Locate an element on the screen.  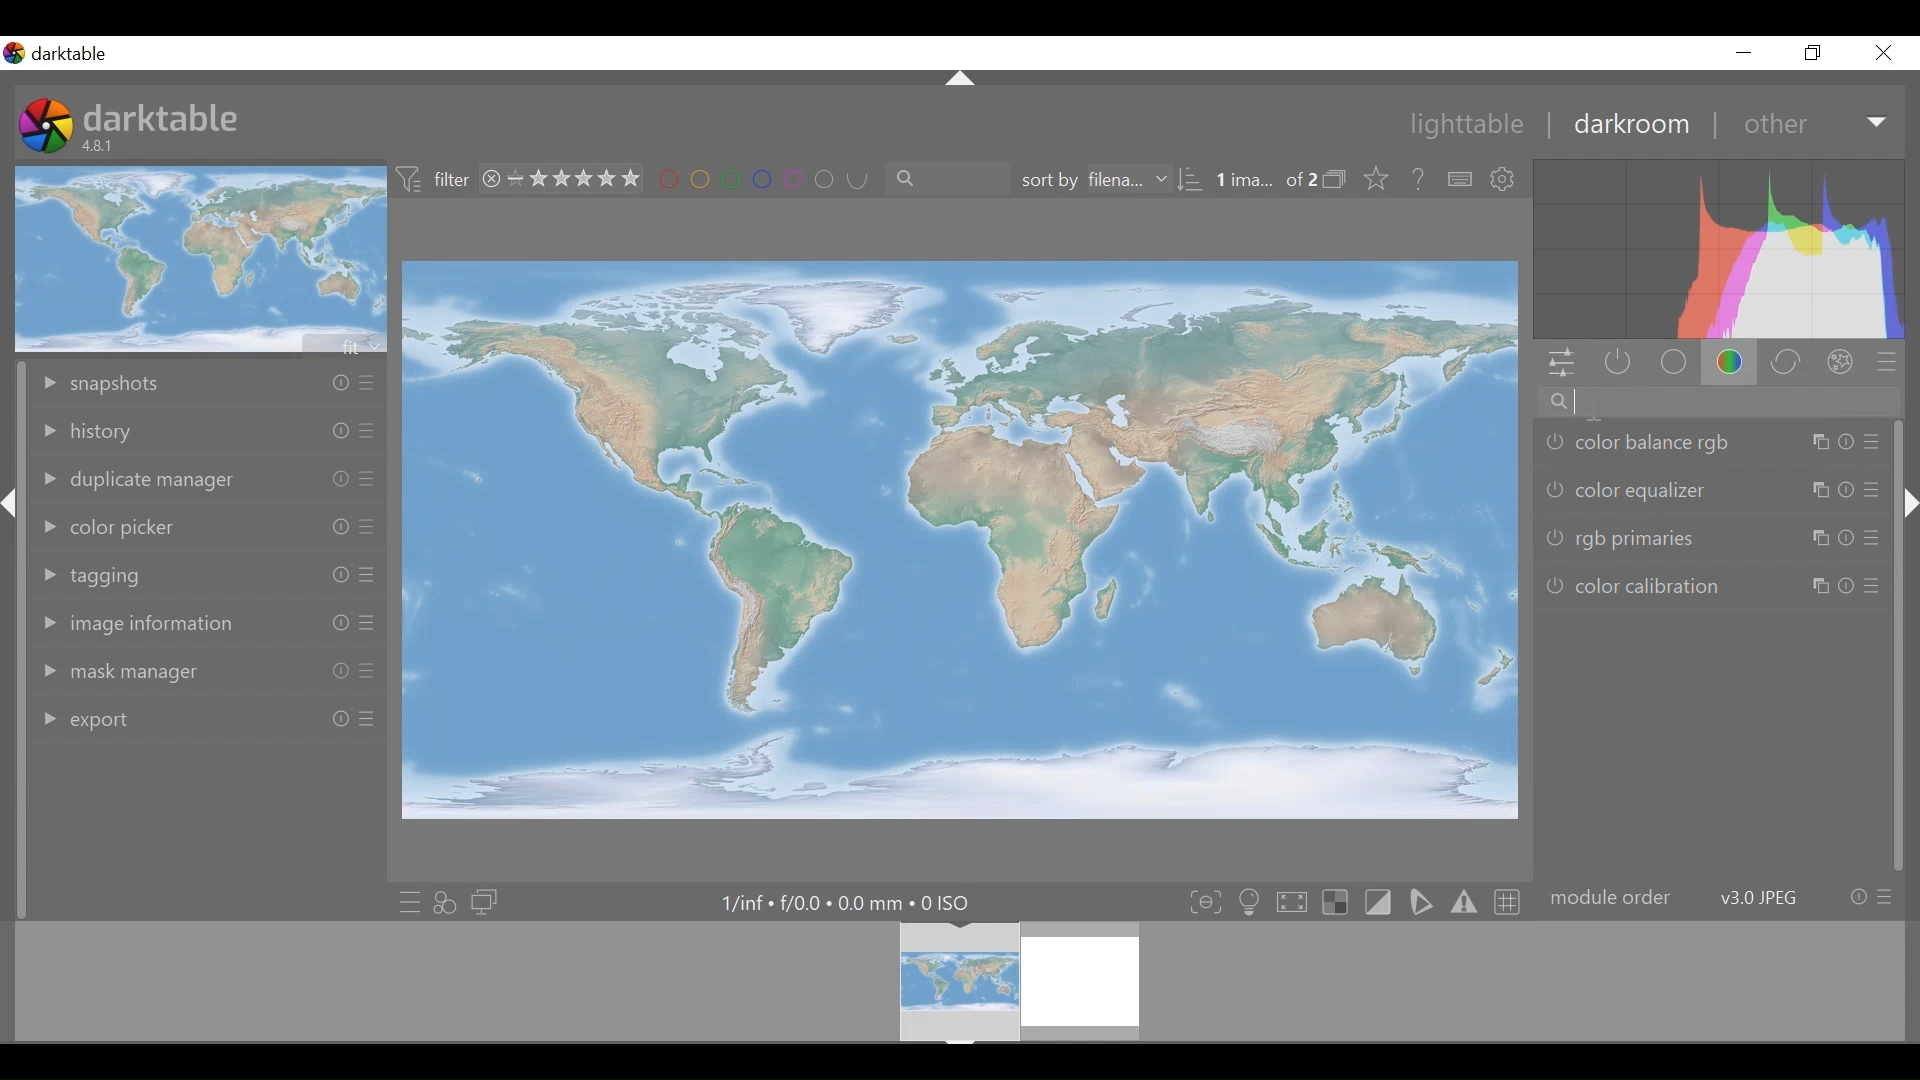
toggle indication of raw overexposure is located at coordinates (1335, 902).